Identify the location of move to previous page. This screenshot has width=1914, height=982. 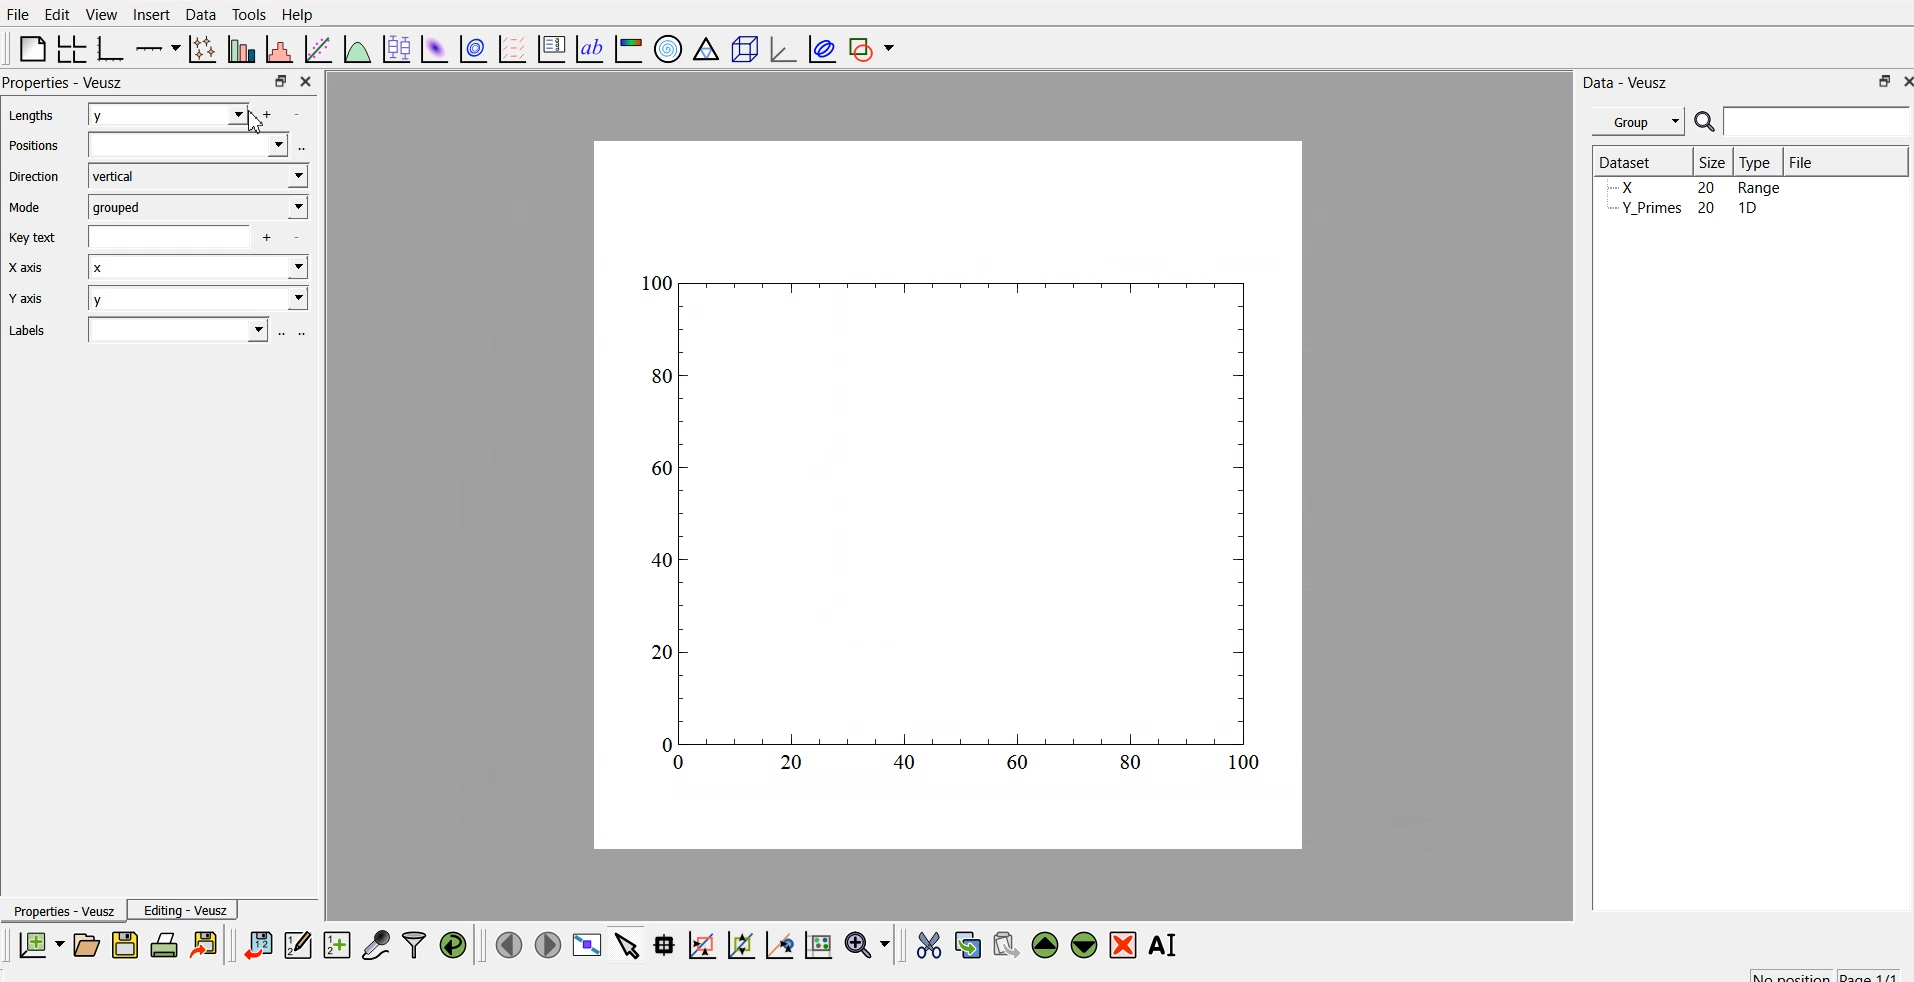
(506, 944).